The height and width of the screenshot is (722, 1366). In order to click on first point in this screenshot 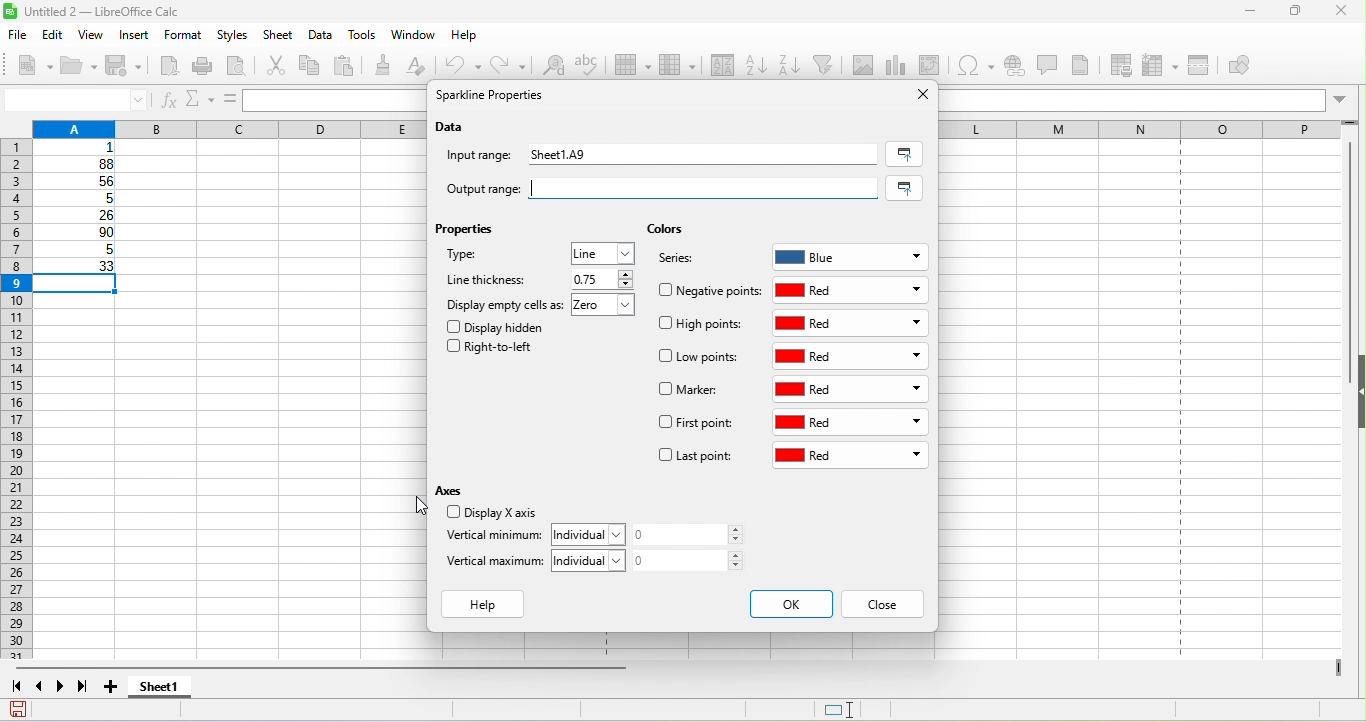, I will do `click(696, 425)`.